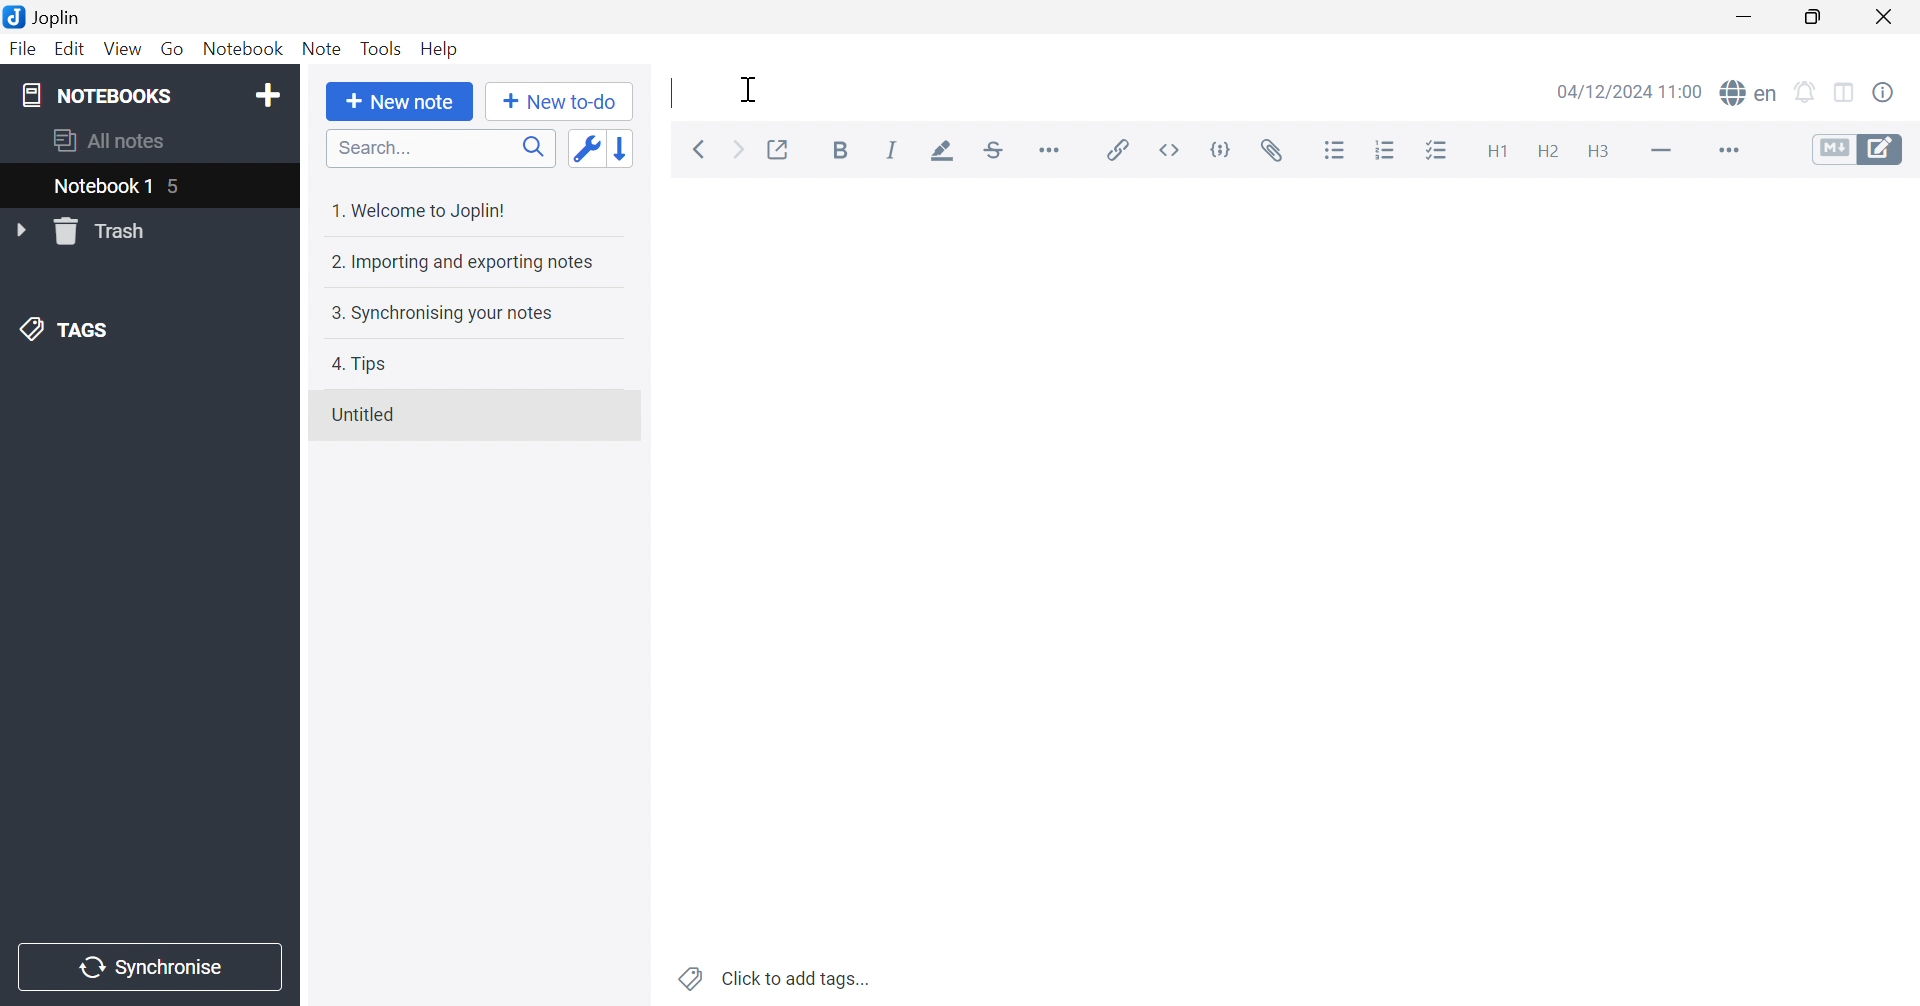 The width and height of the screenshot is (1920, 1006). I want to click on Minimize, so click(1751, 17).